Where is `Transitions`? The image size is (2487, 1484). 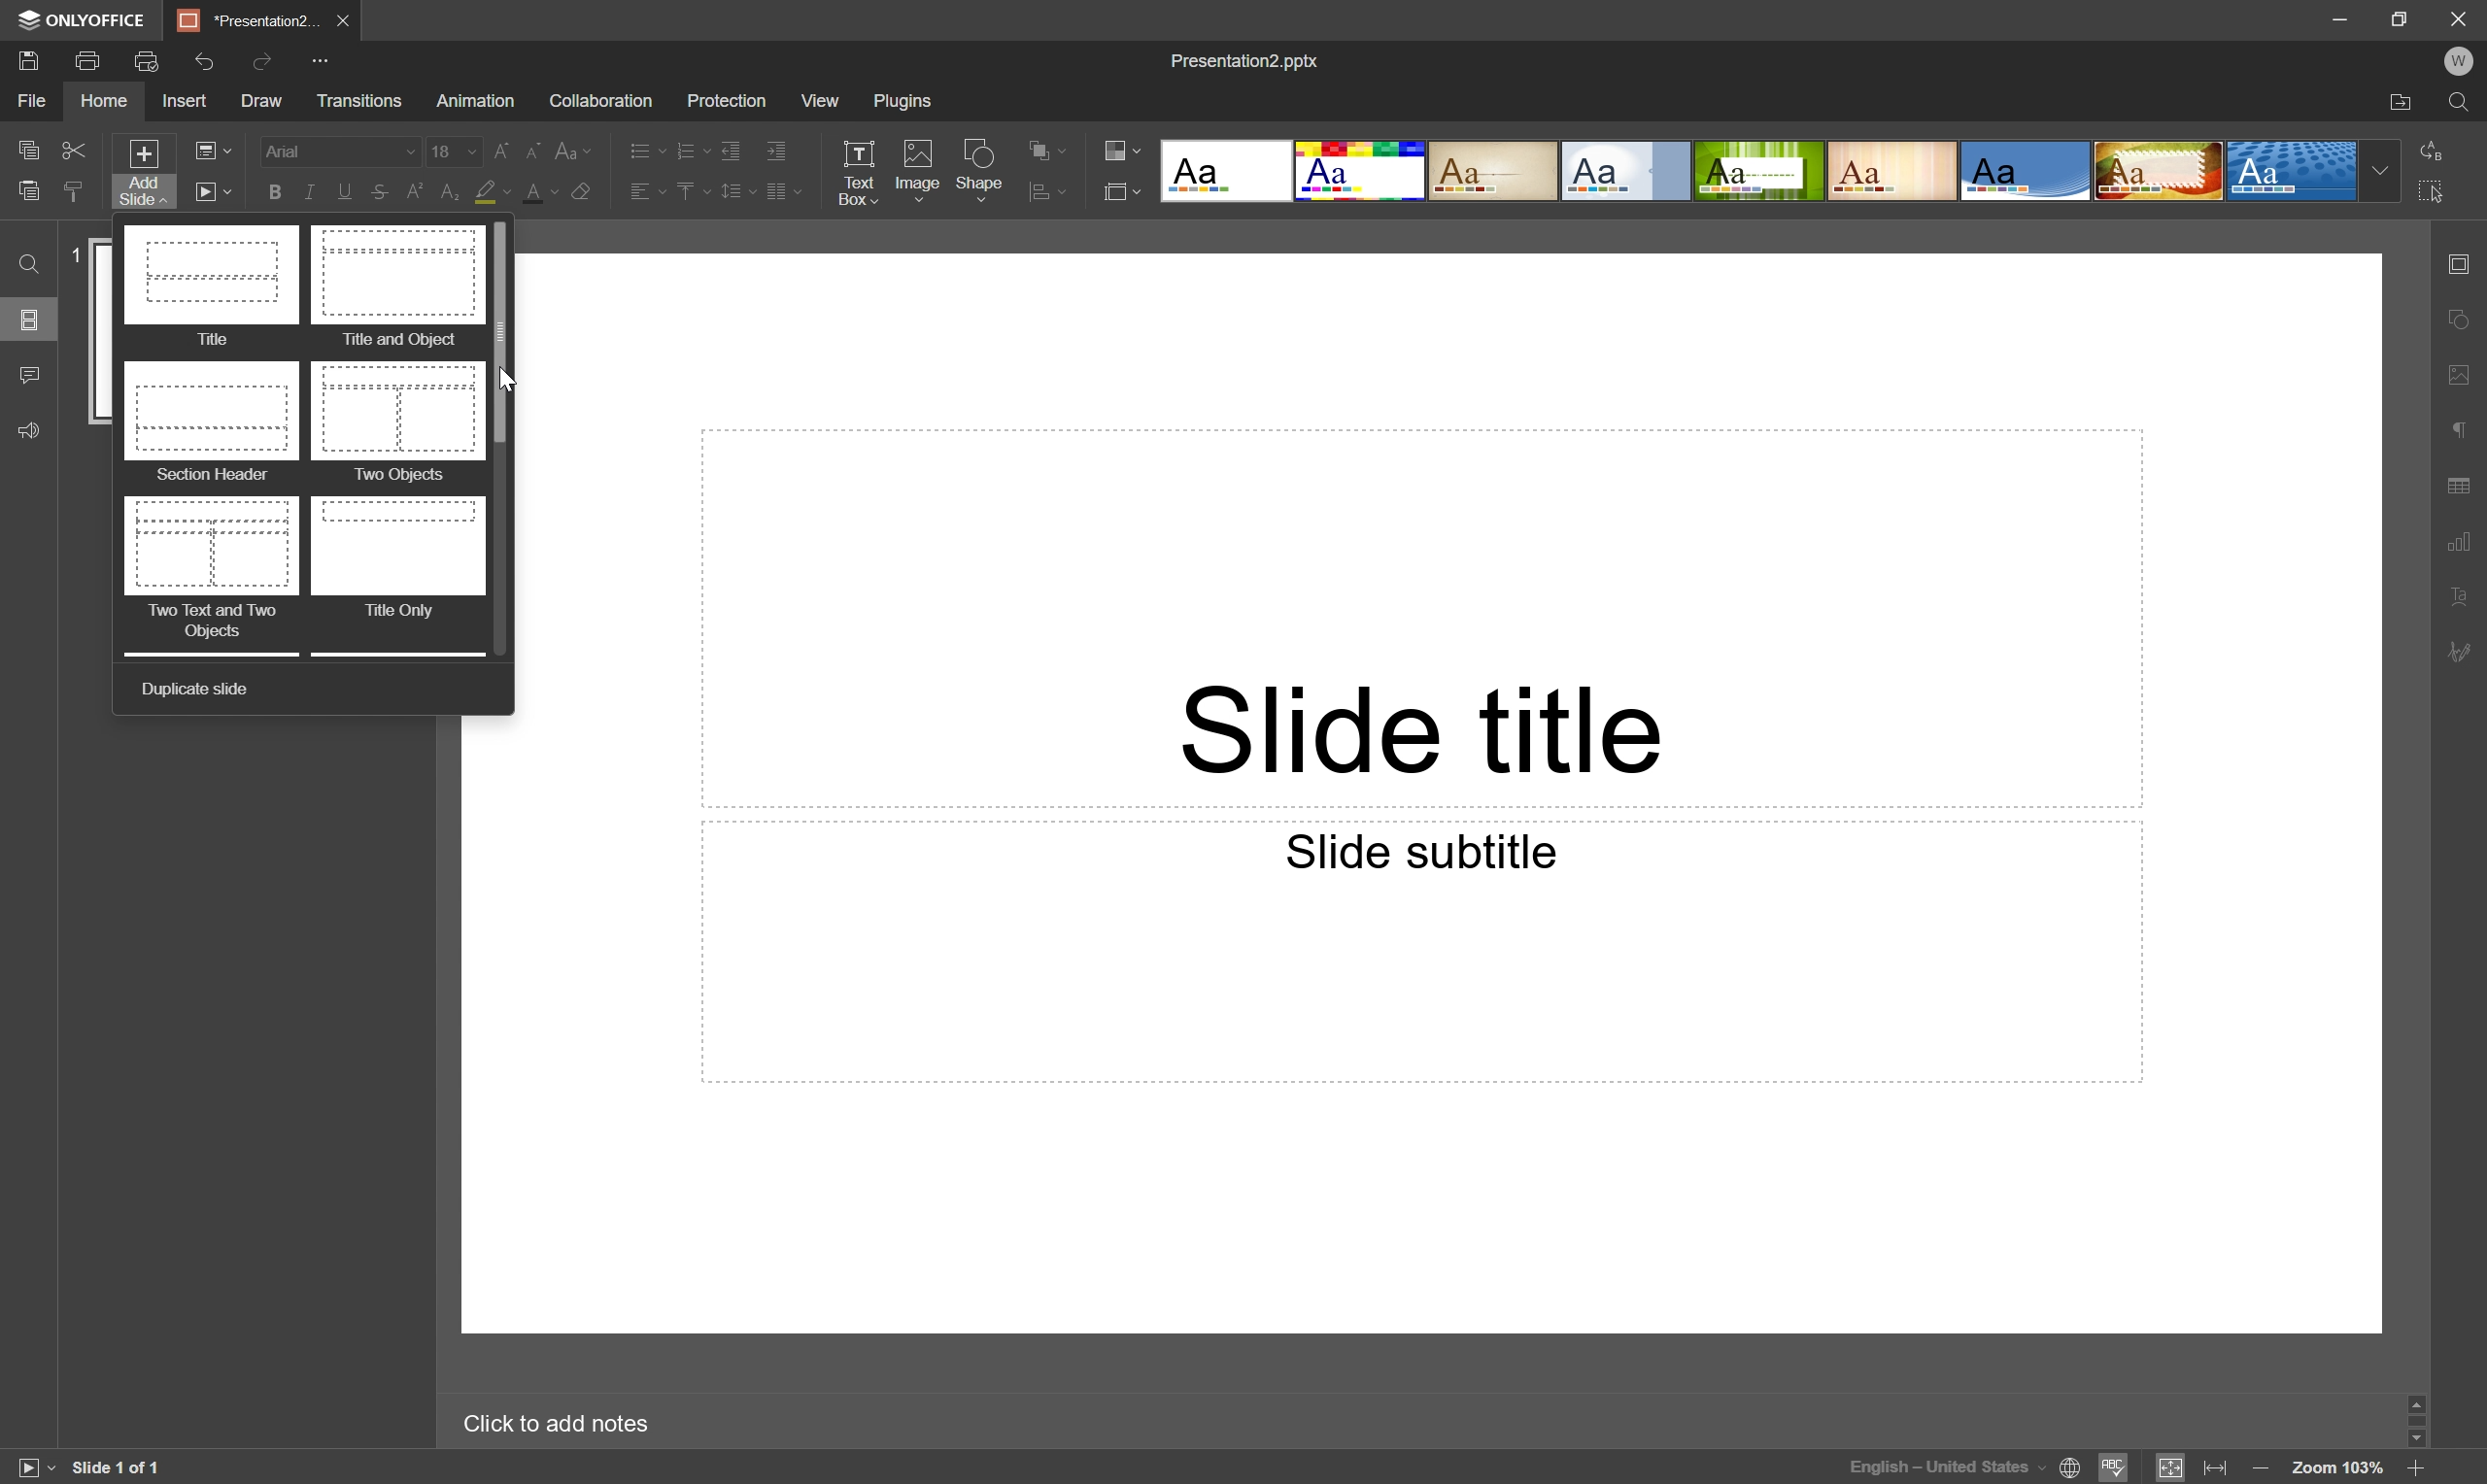 Transitions is located at coordinates (359, 103).